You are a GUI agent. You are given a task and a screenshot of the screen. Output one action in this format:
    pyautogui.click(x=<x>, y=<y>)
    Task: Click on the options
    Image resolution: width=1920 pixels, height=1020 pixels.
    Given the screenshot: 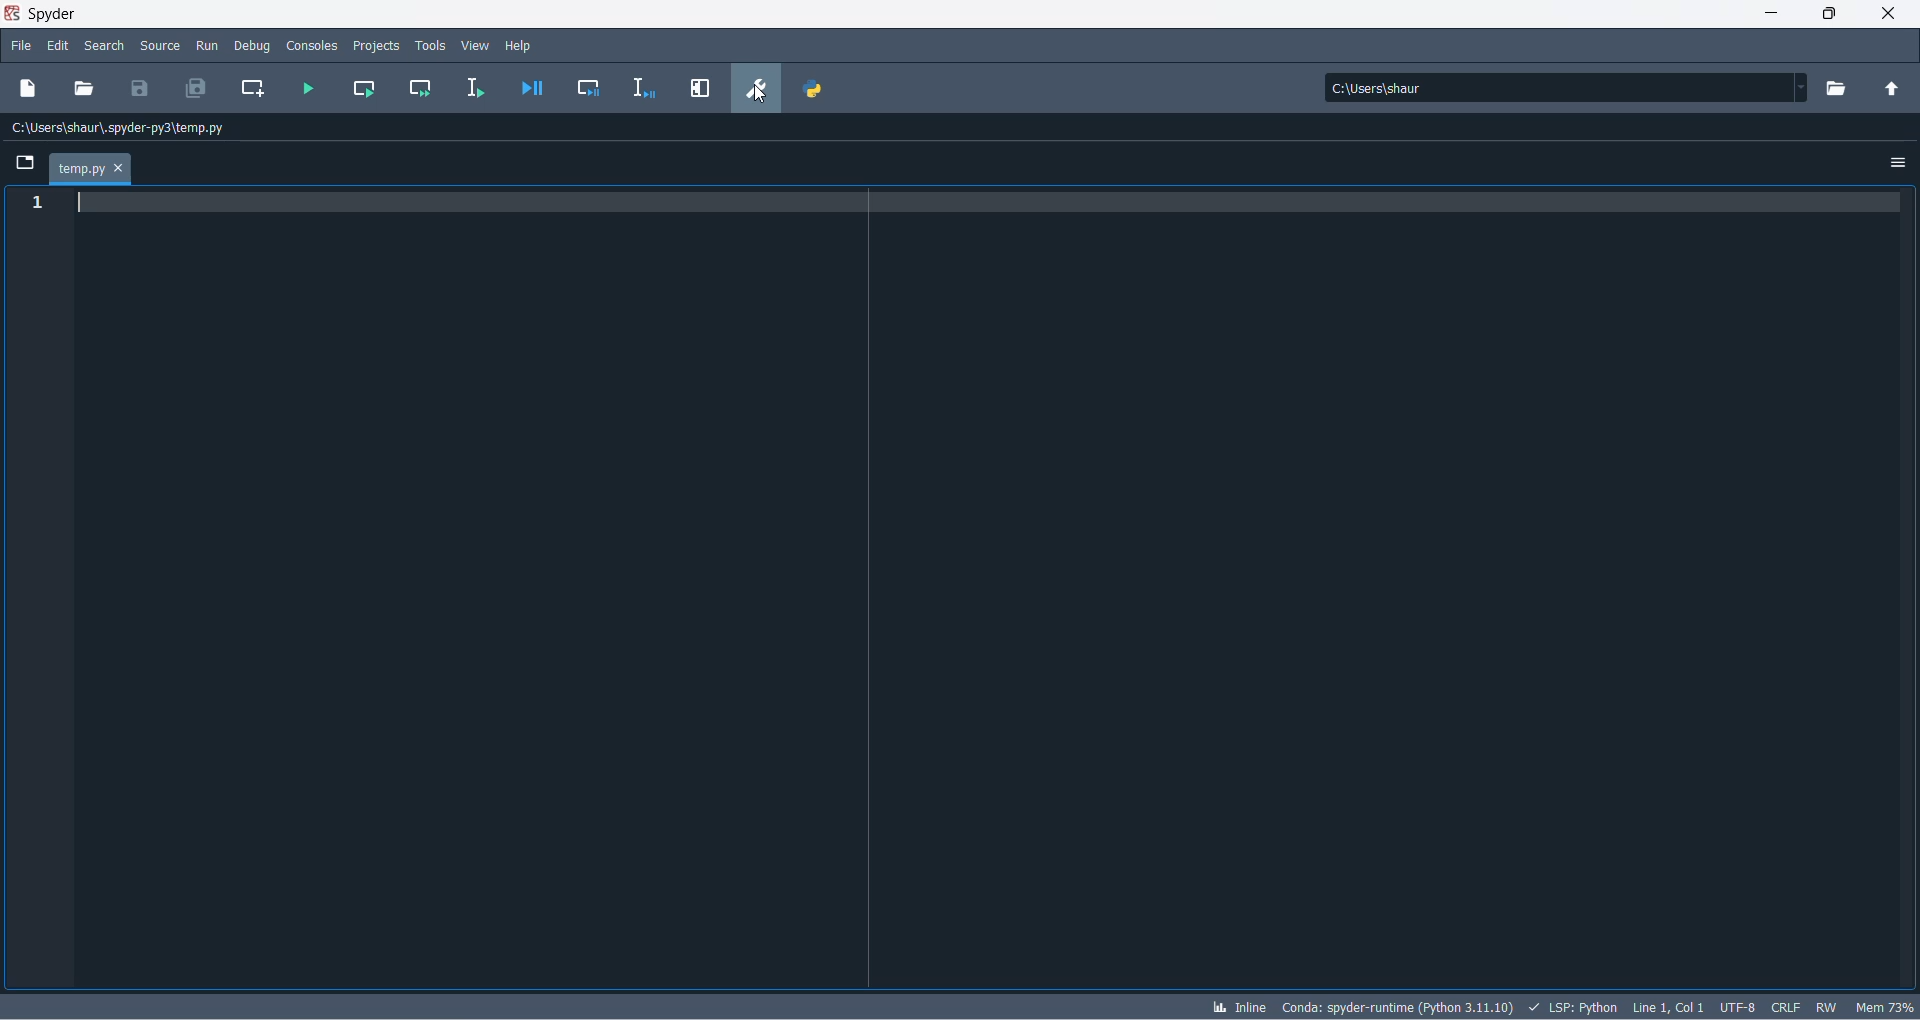 What is the action you would take?
    pyautogui.click(x=1897, y=163)
    